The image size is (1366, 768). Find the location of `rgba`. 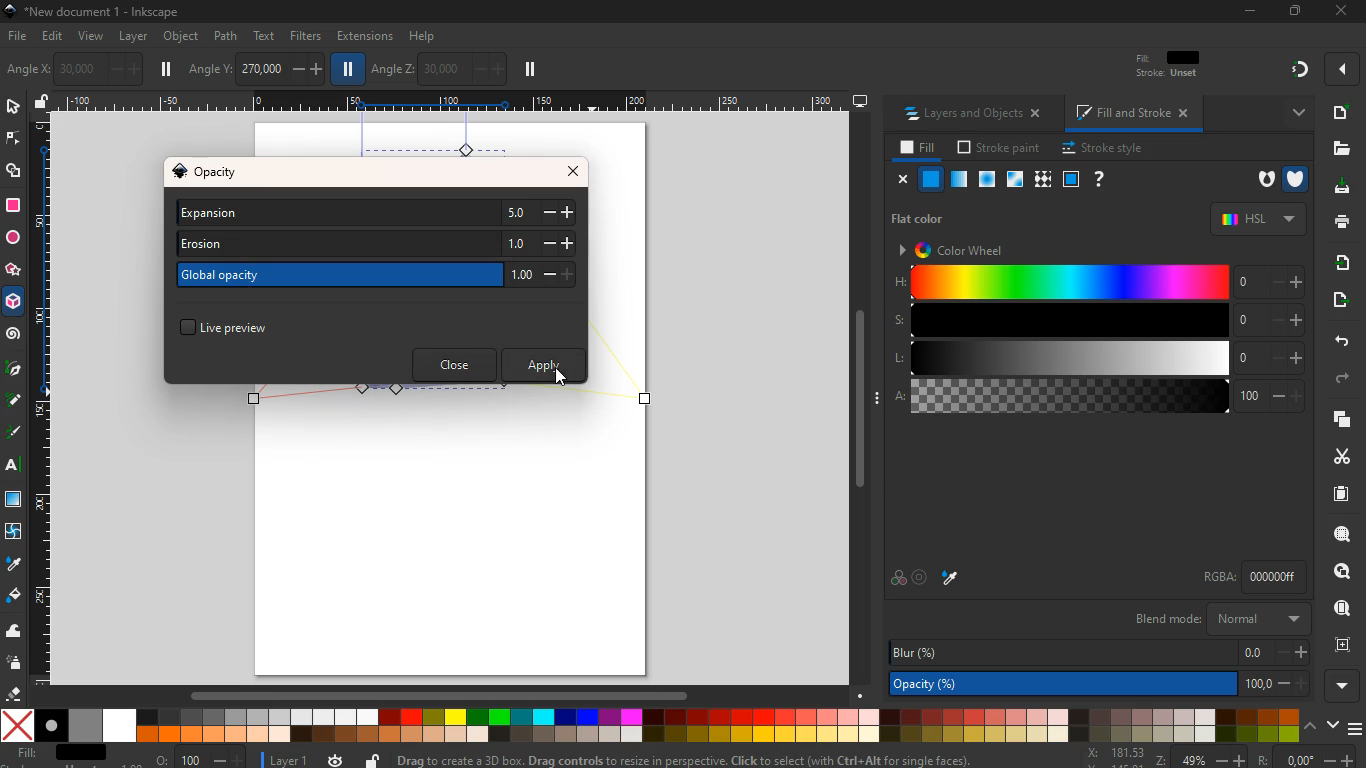

rgba is located at coordinates (1235, 577).